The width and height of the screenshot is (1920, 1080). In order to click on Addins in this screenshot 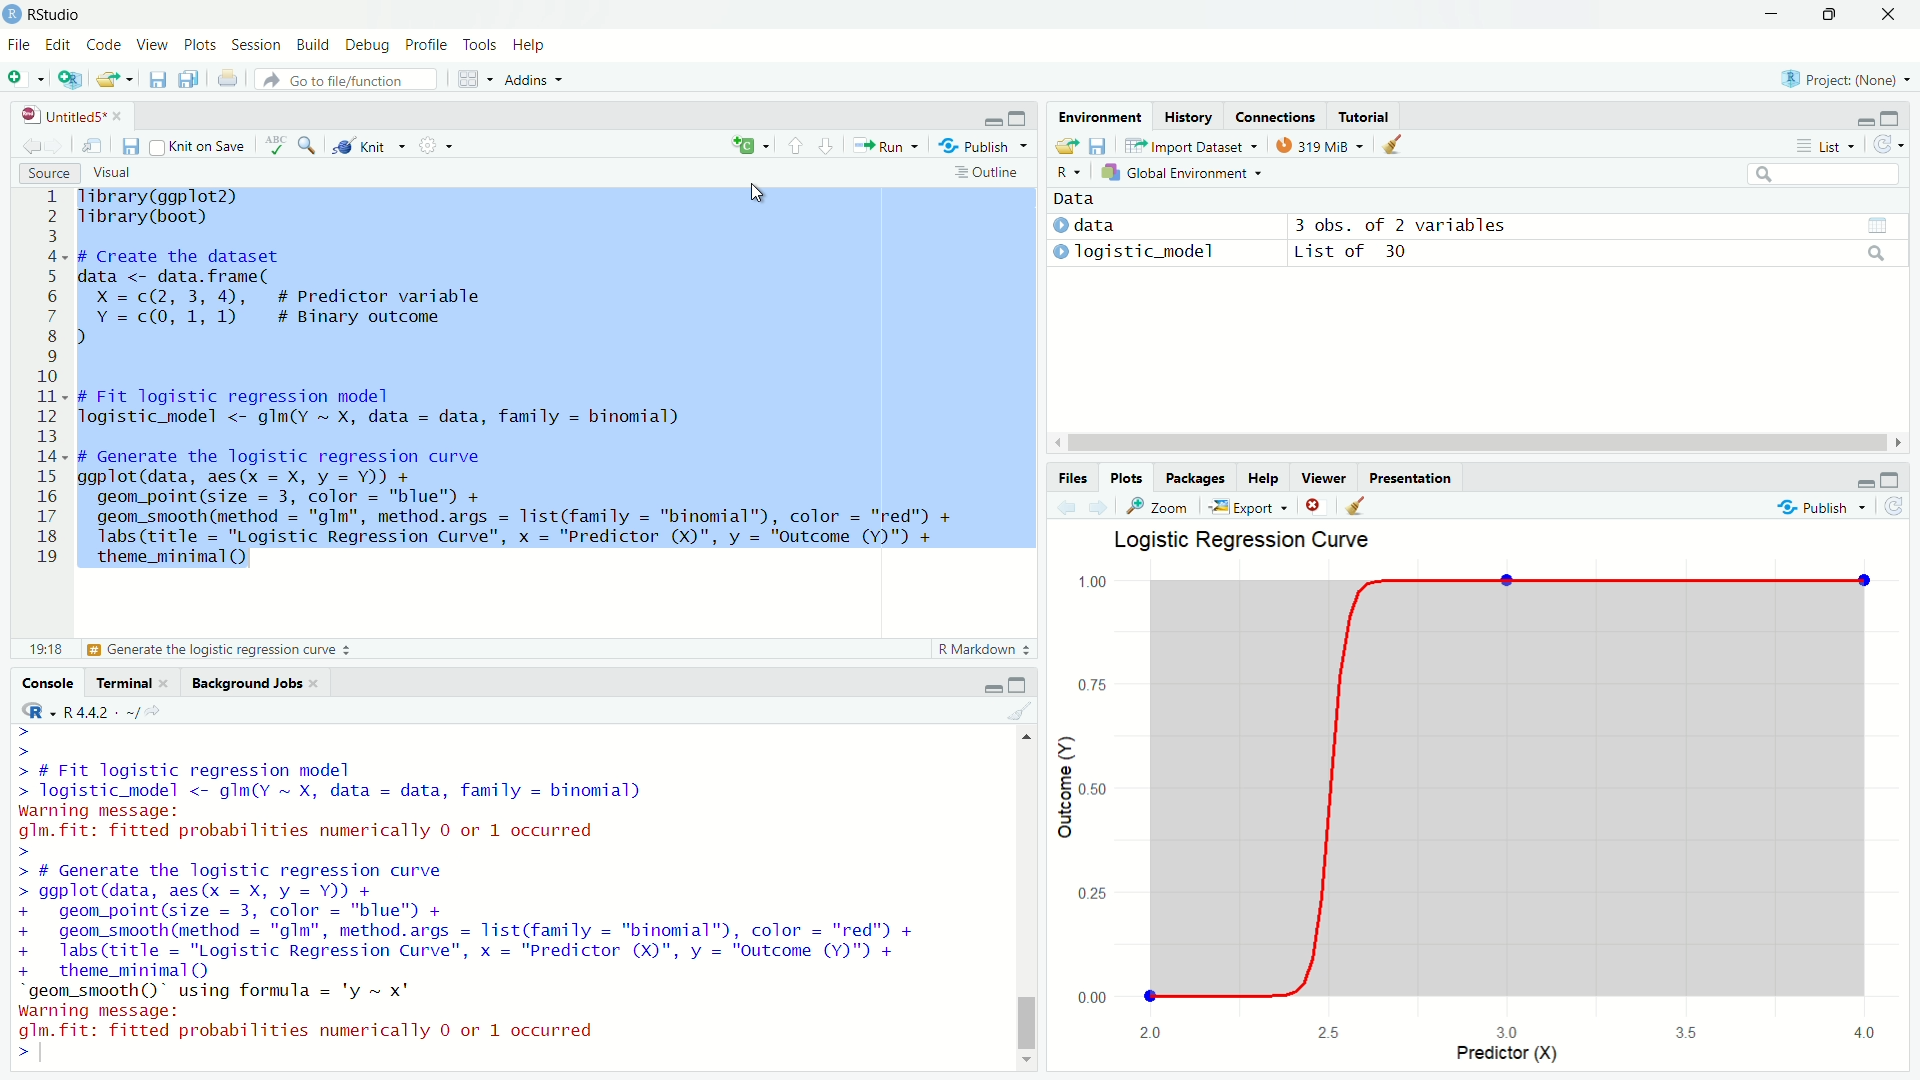, I will do `click(535, 79)`.